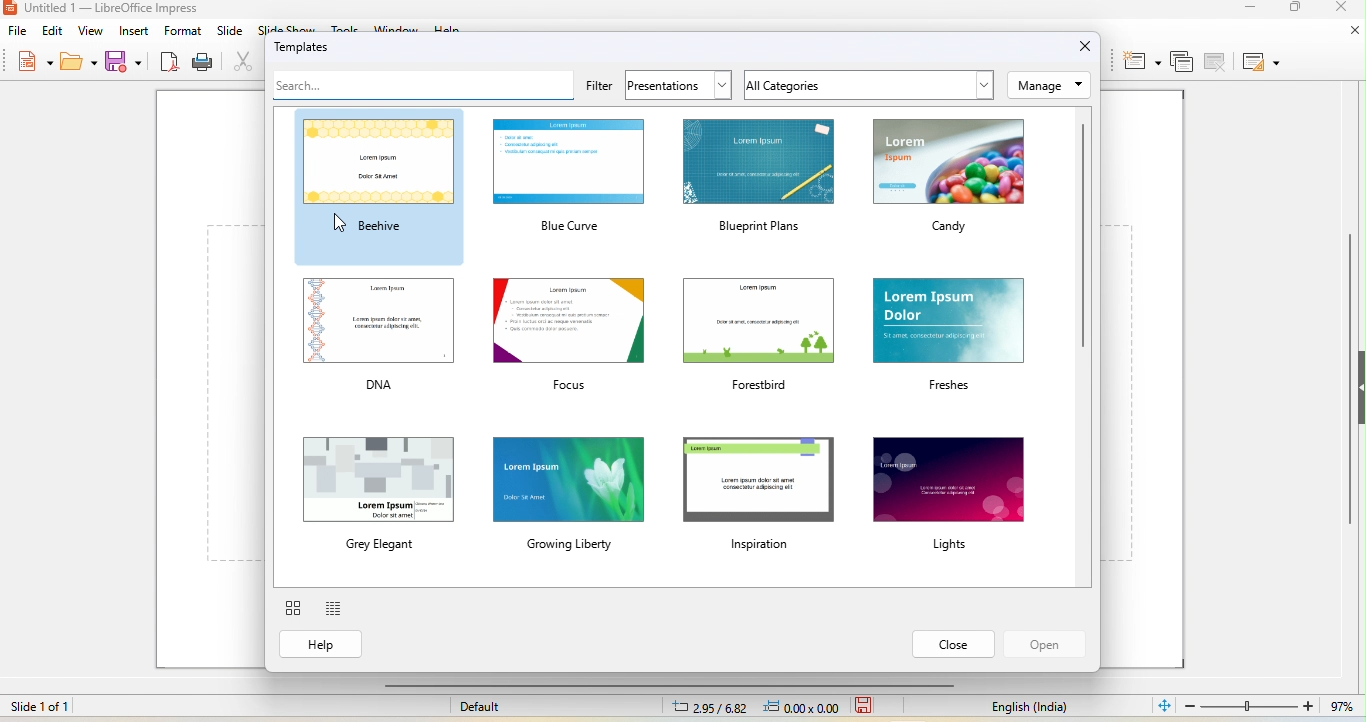 The image size is (1366, 722). I want to click on beehive template selected, so click(379, 187).